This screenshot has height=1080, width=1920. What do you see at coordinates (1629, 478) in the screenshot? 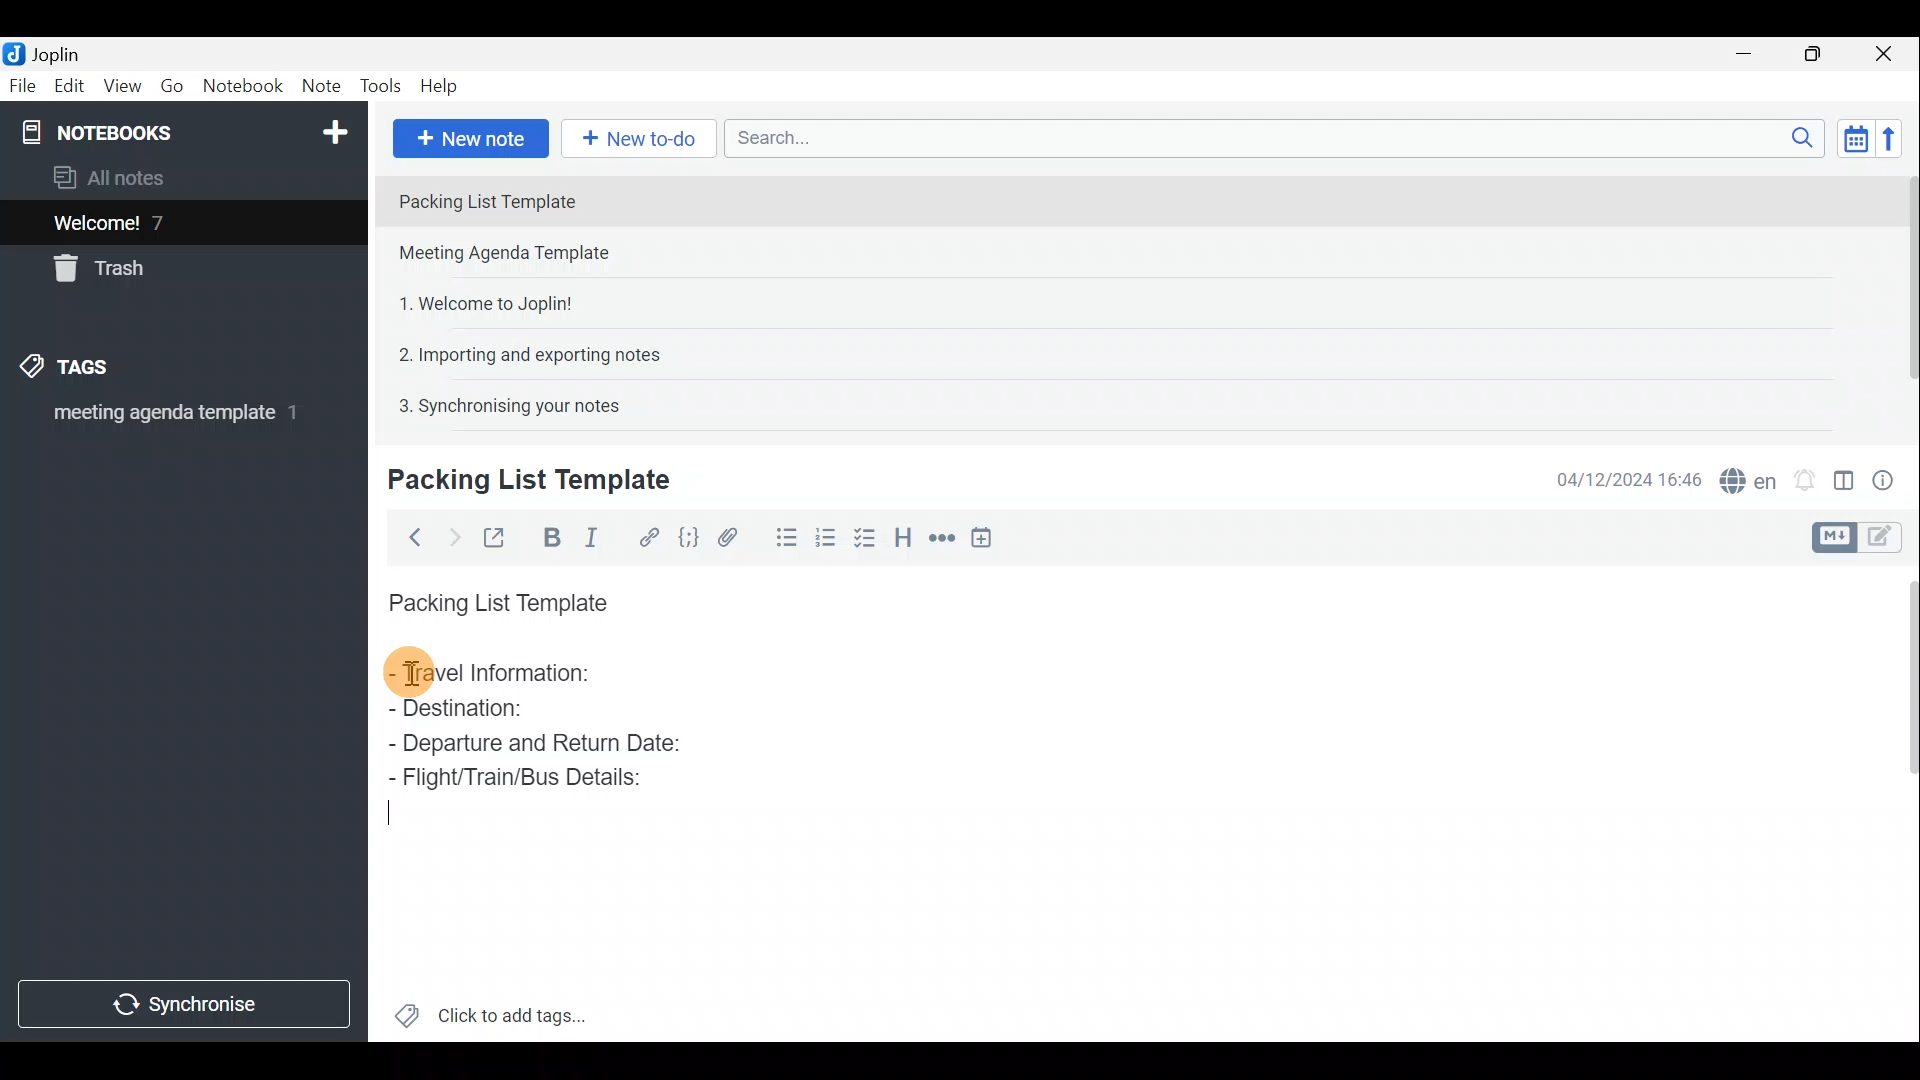
I see `Date & time` at bounding box center [1629, 478].